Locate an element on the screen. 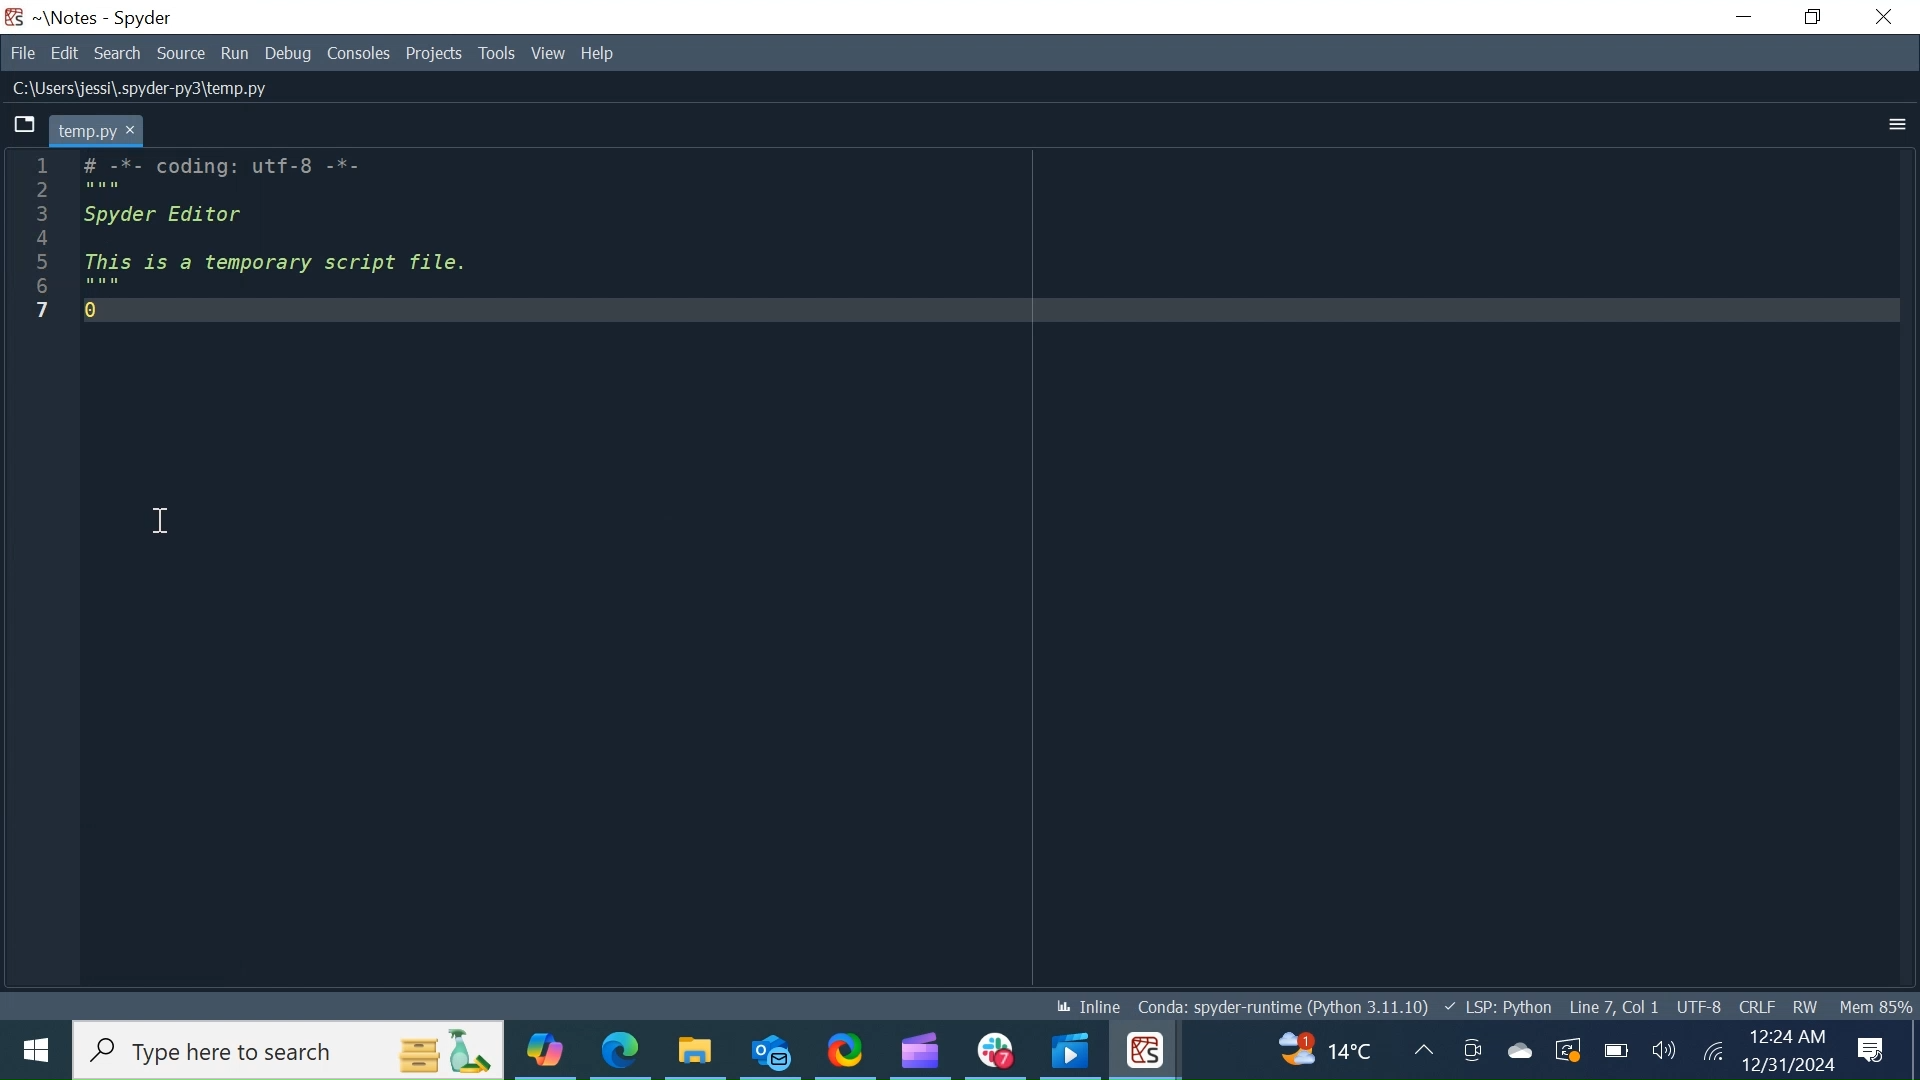 Image resolution: width=1920 pixels, height=1080 pixels. Debug is located at coordinates (290, 55).